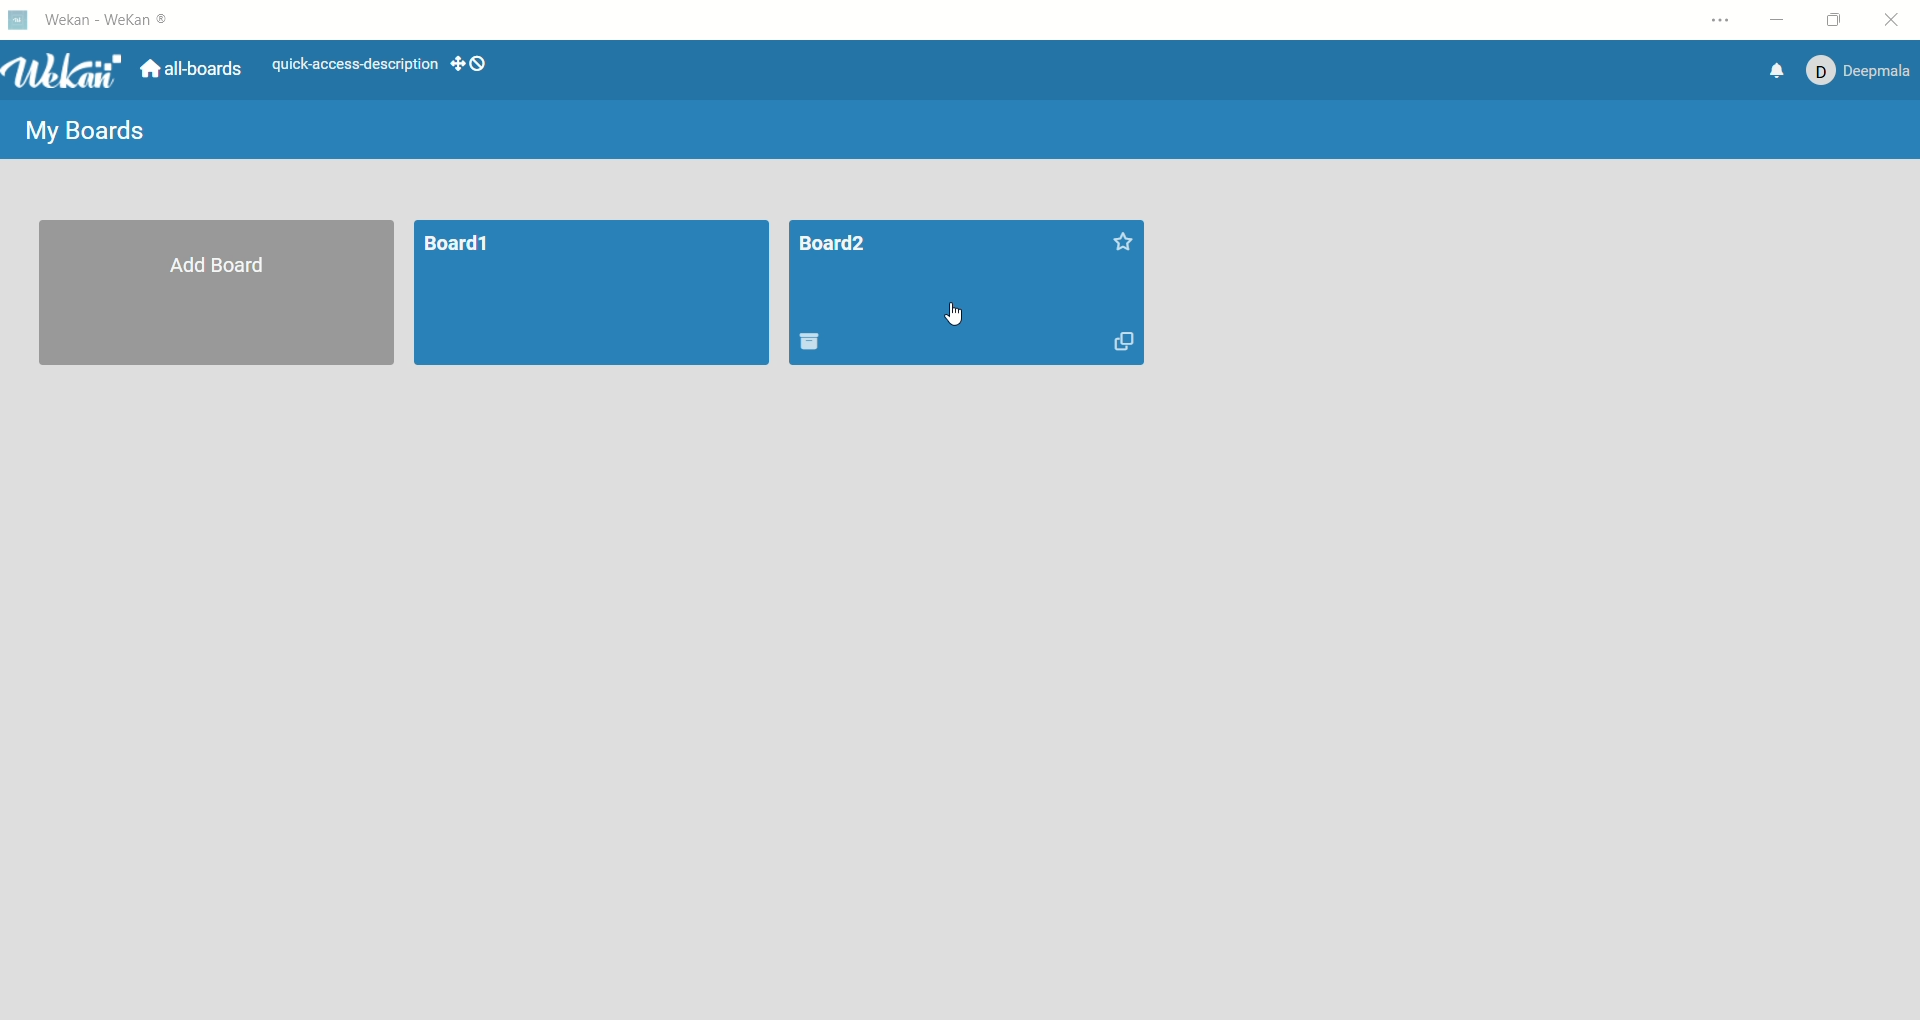 The image size is (1920, 1020). What do you see at coordinates (1120, 241) in the screenshot?
I see `favorite` at bounding box center [1120, 241].